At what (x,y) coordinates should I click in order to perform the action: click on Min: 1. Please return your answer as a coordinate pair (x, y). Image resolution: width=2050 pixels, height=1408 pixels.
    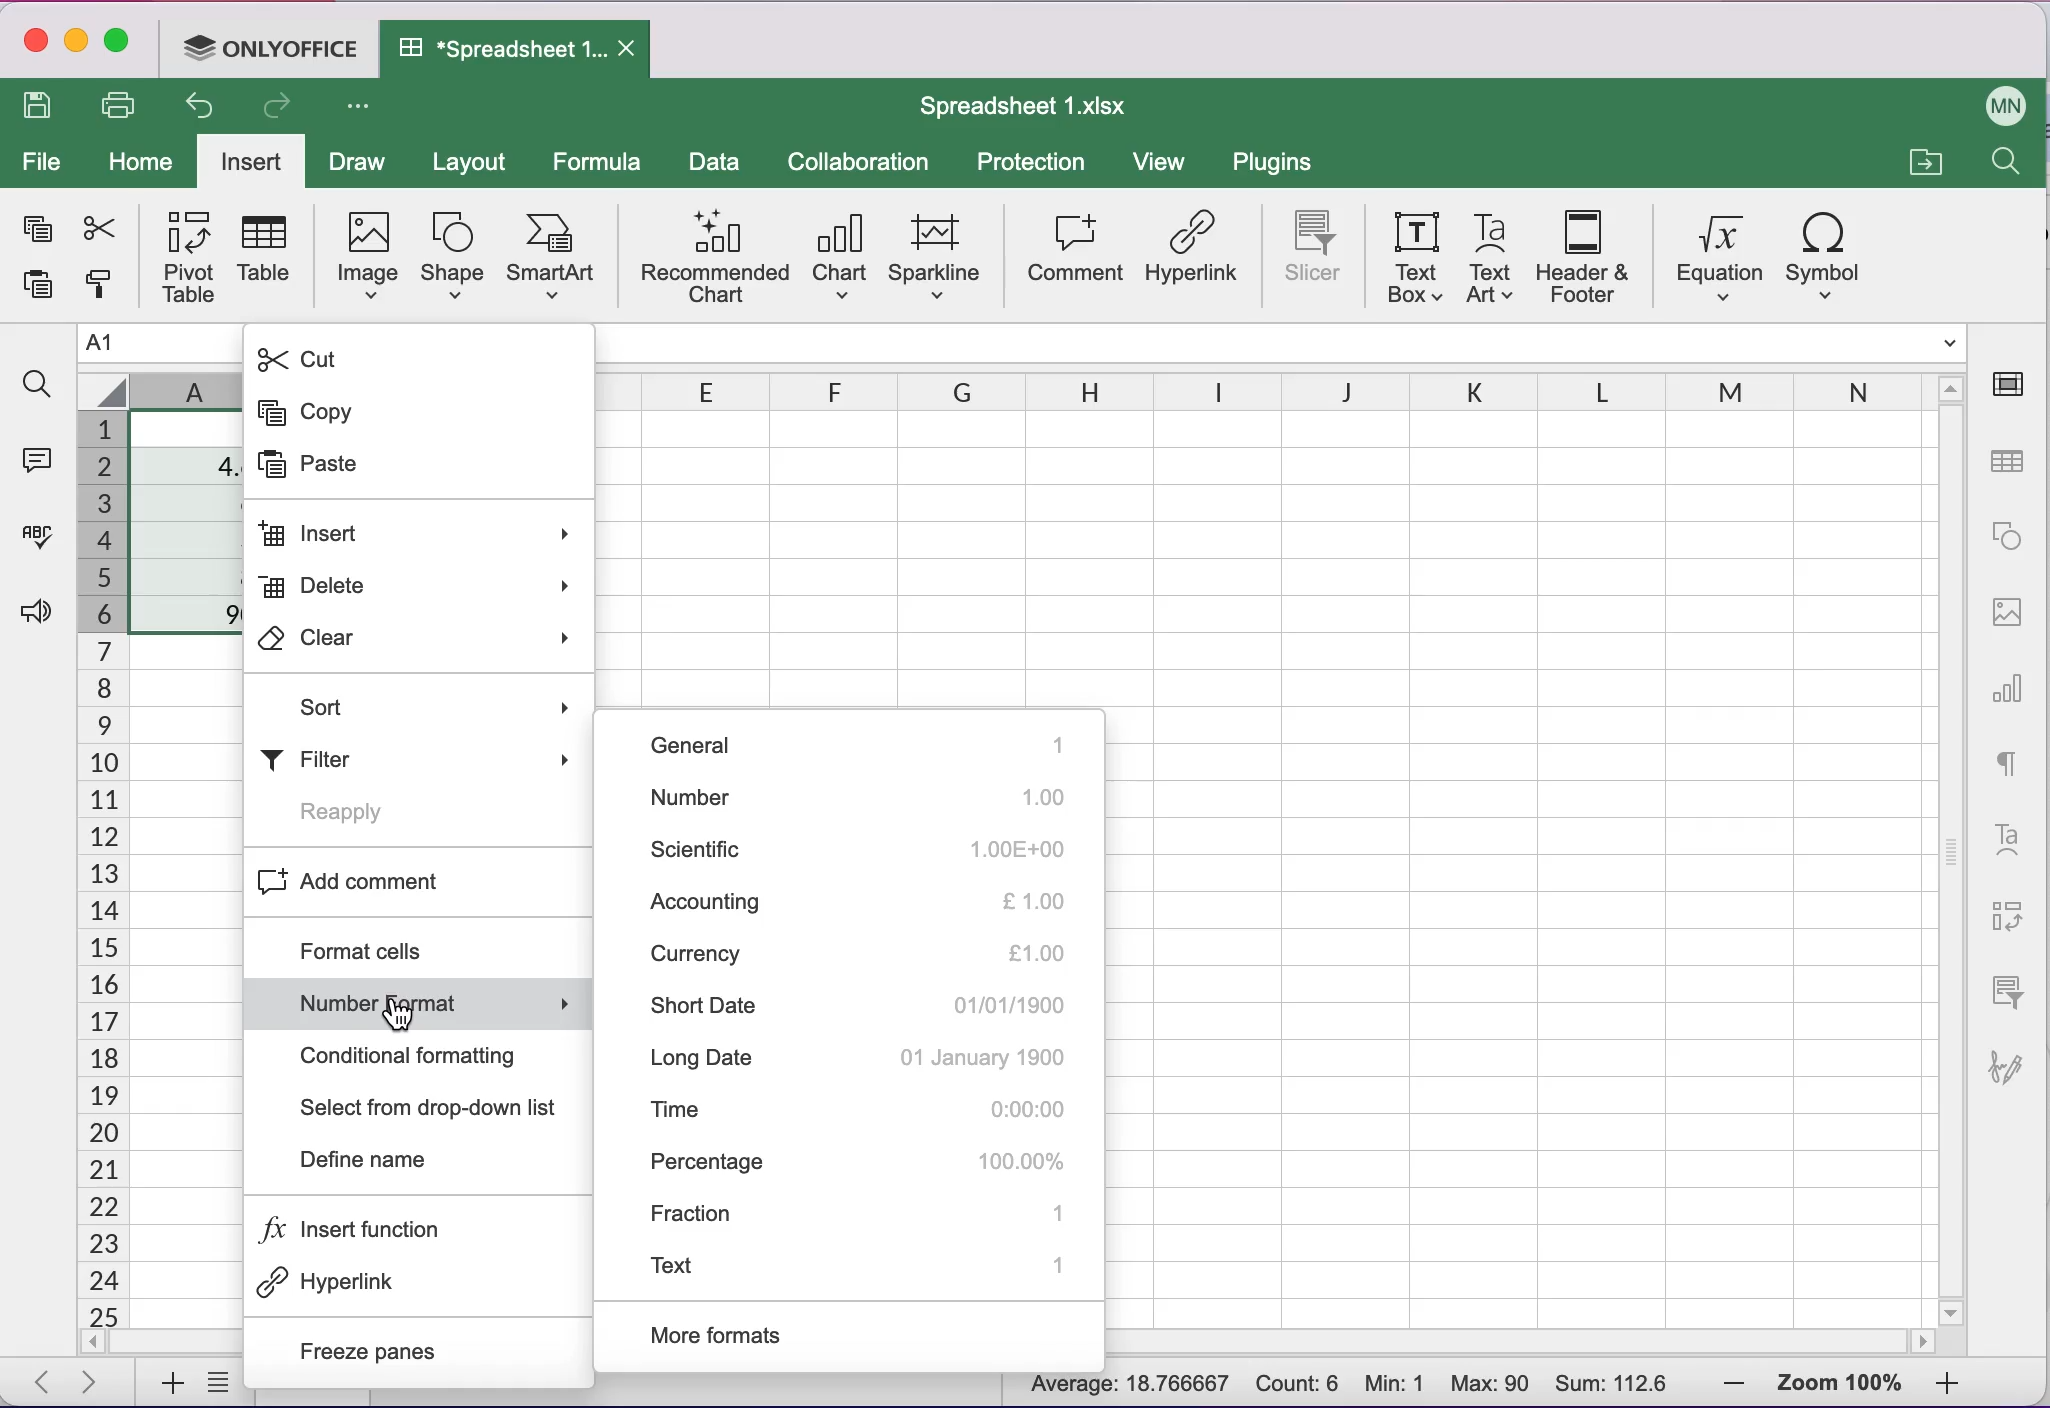
    Looking at the image, I should click on (1397, 1383).